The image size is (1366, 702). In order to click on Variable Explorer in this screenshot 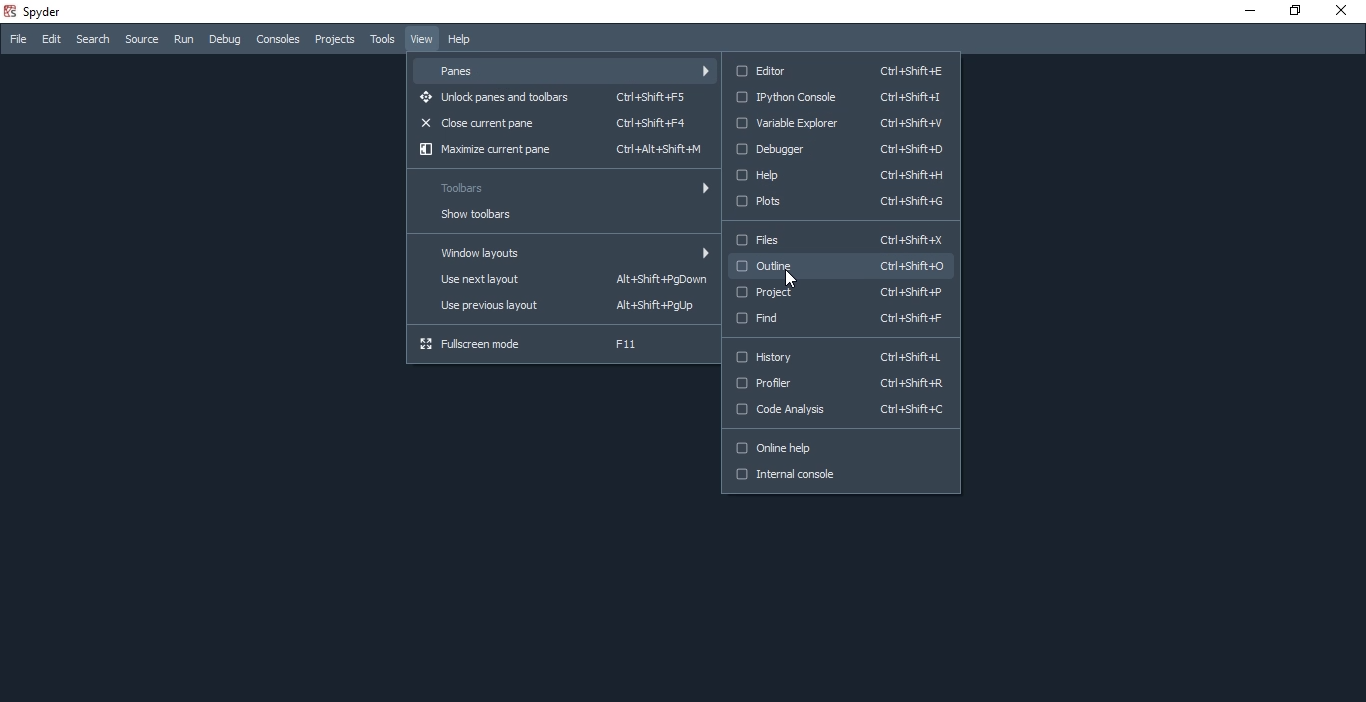, I will do `click(846, 125)`.